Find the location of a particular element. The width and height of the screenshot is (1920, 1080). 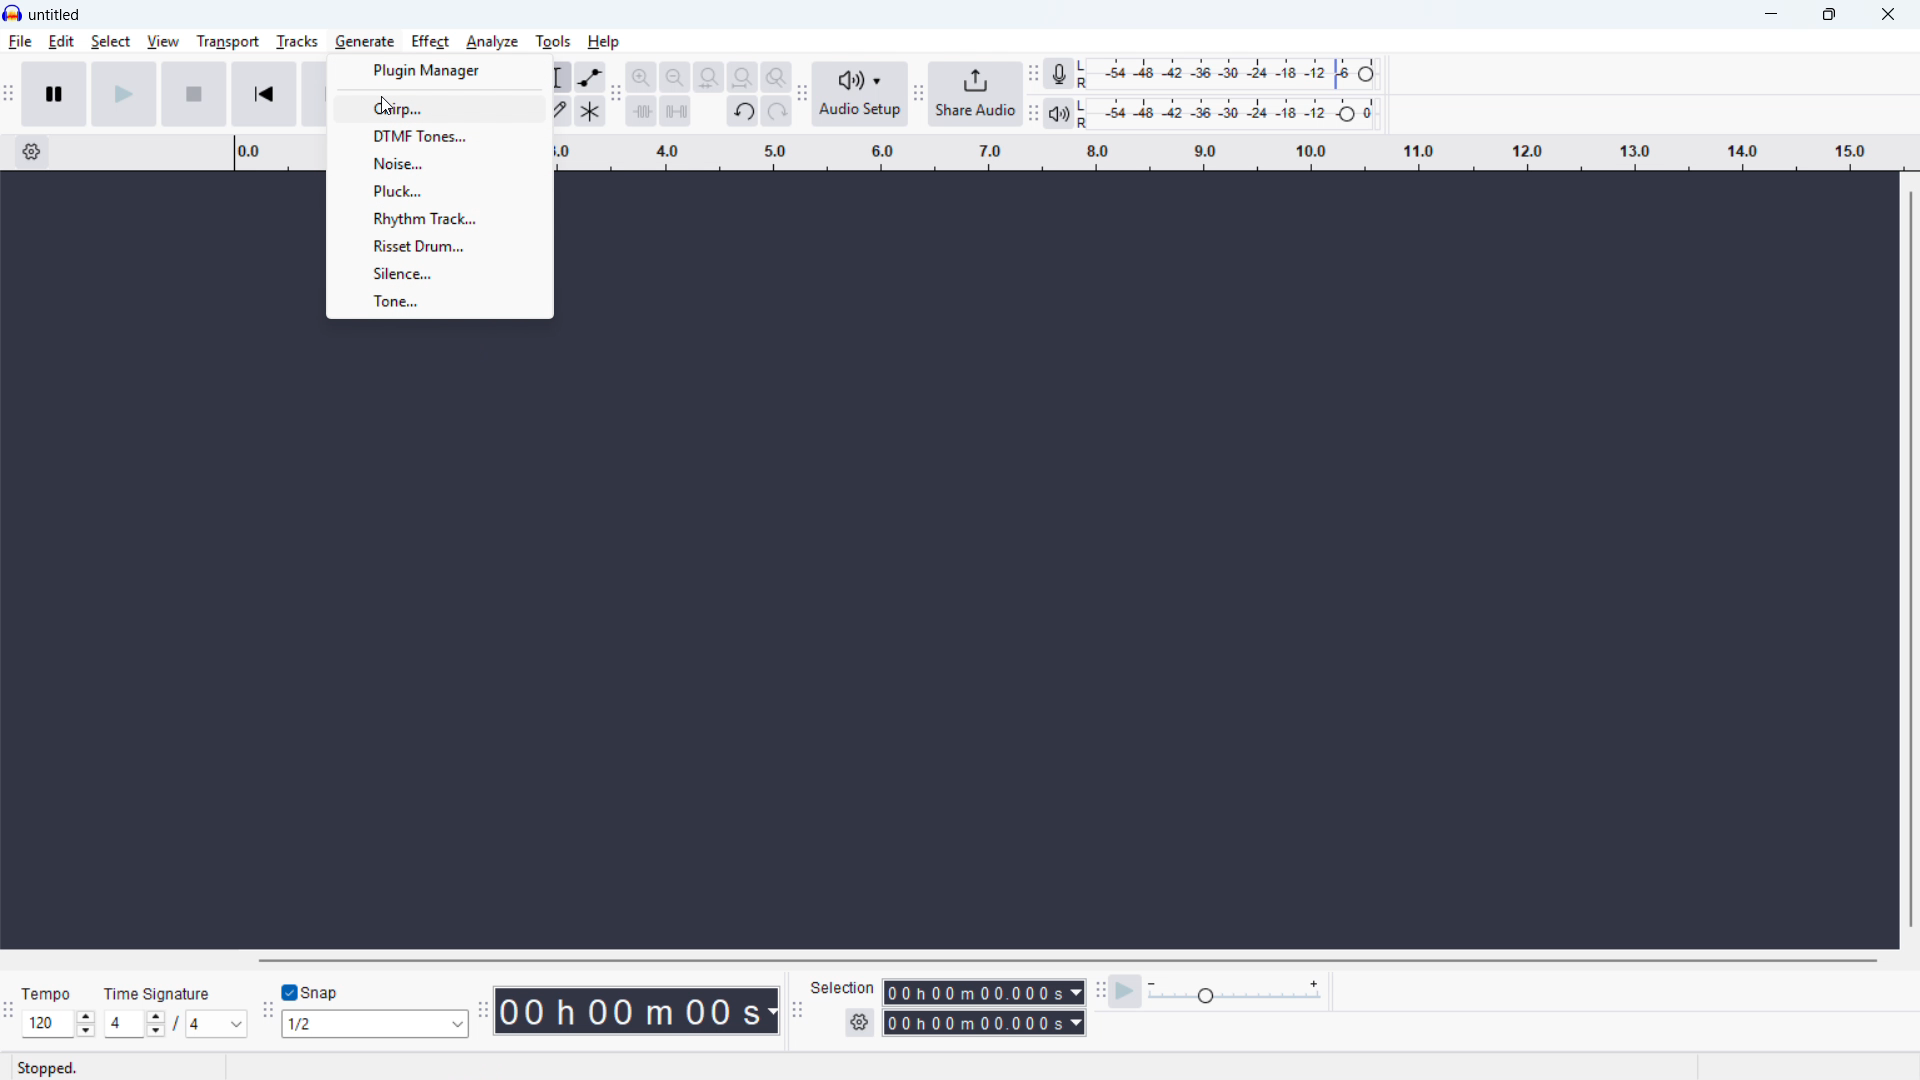

Edit  is located at coordinates (62, 42).